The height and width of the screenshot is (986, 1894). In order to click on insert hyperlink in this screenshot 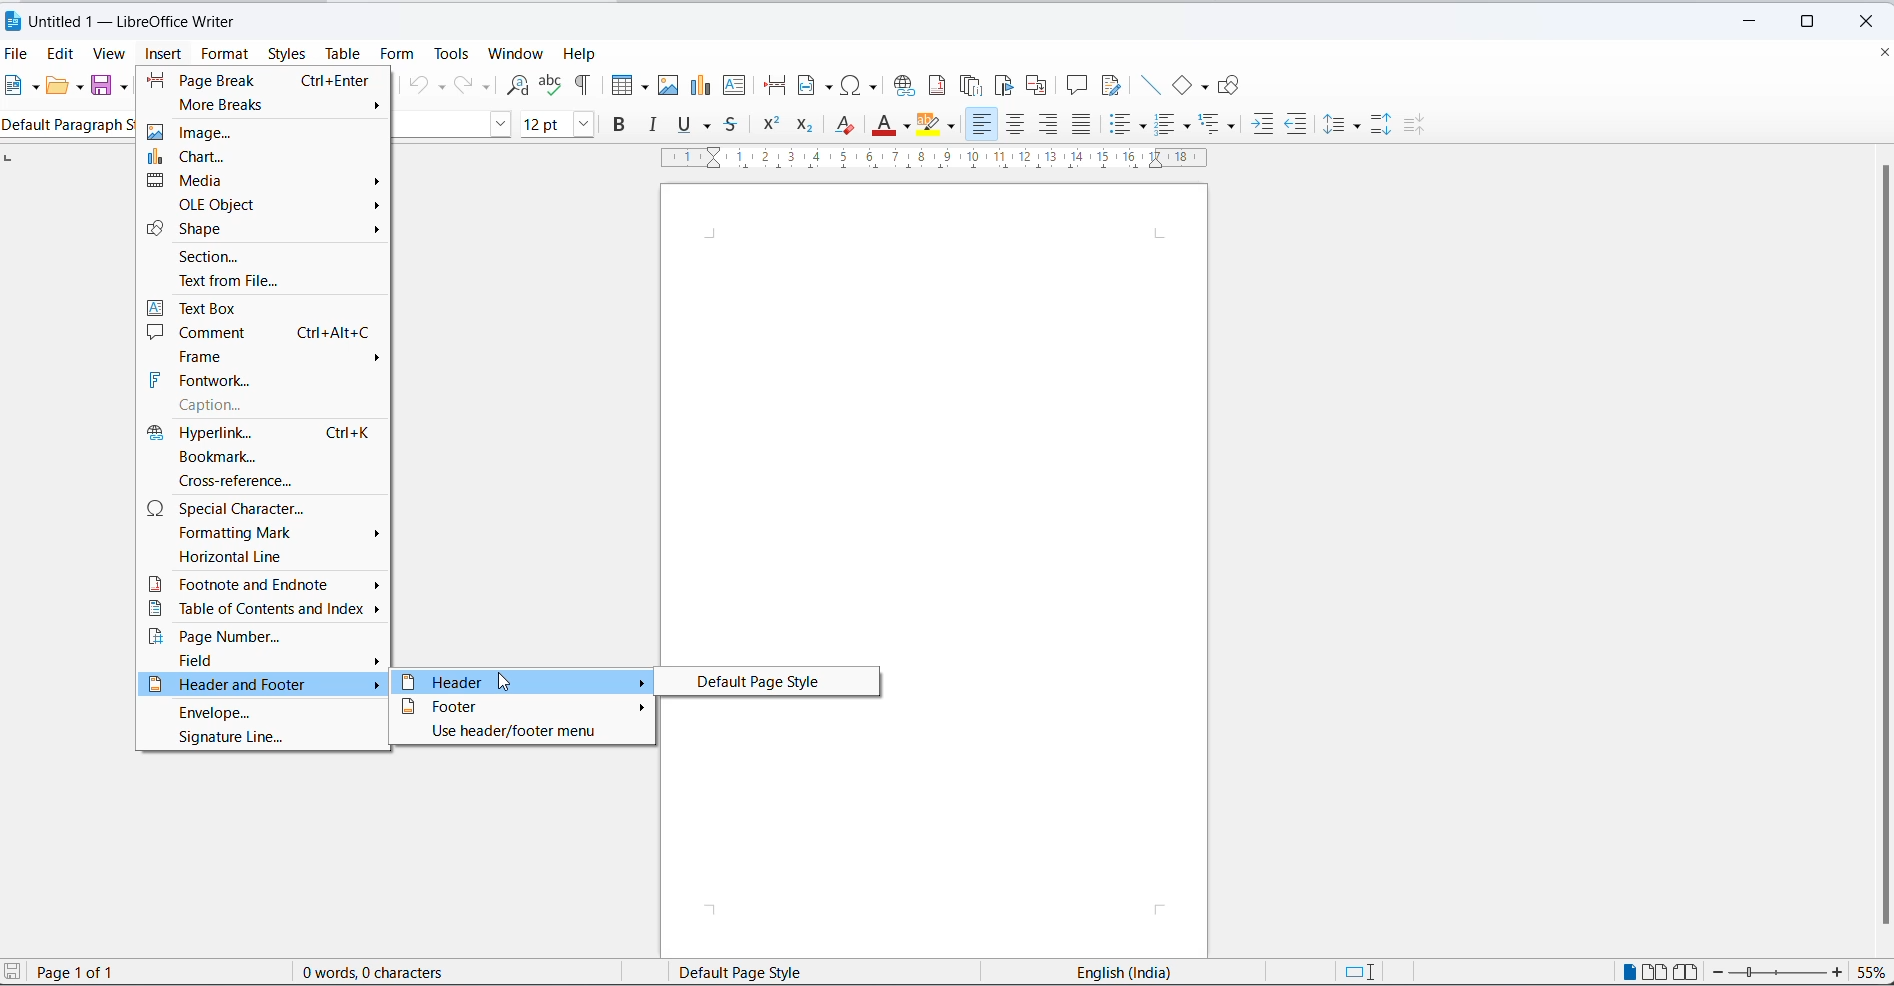, I will do `click(905, 85)`.